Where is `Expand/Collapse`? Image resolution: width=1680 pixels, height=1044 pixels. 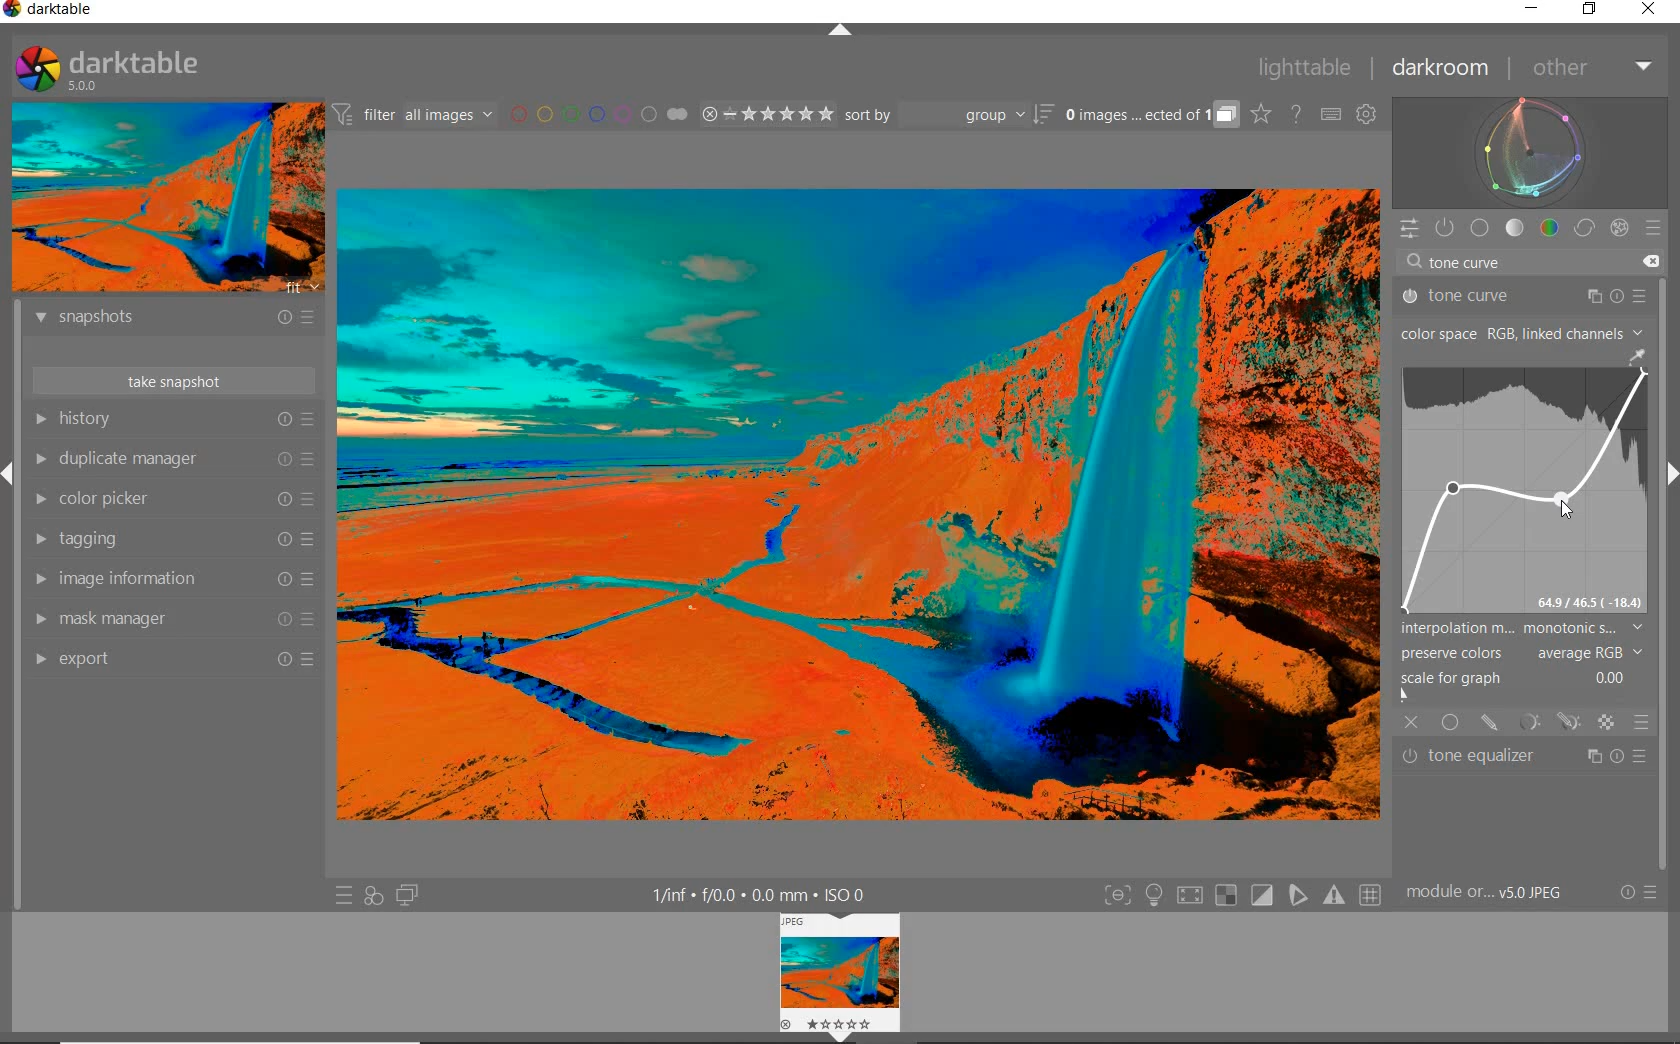
Expand/Collapse is located at coordinates (1670, 478).